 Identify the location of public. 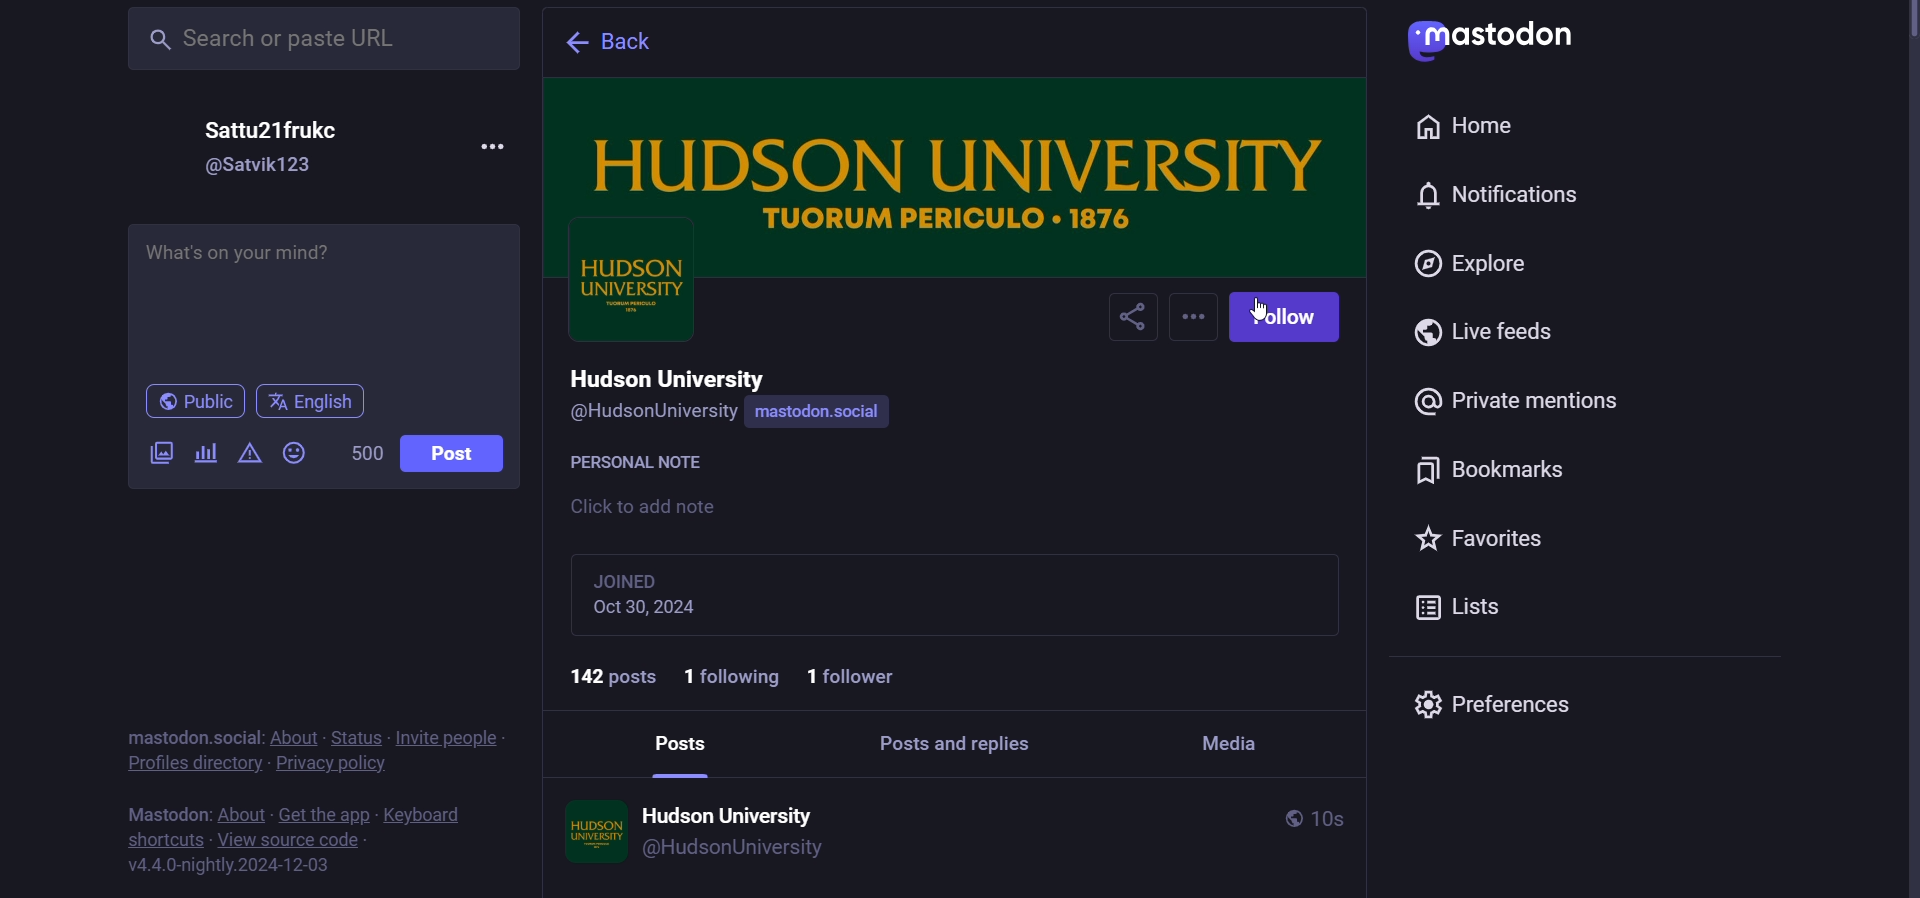
(191, 402).